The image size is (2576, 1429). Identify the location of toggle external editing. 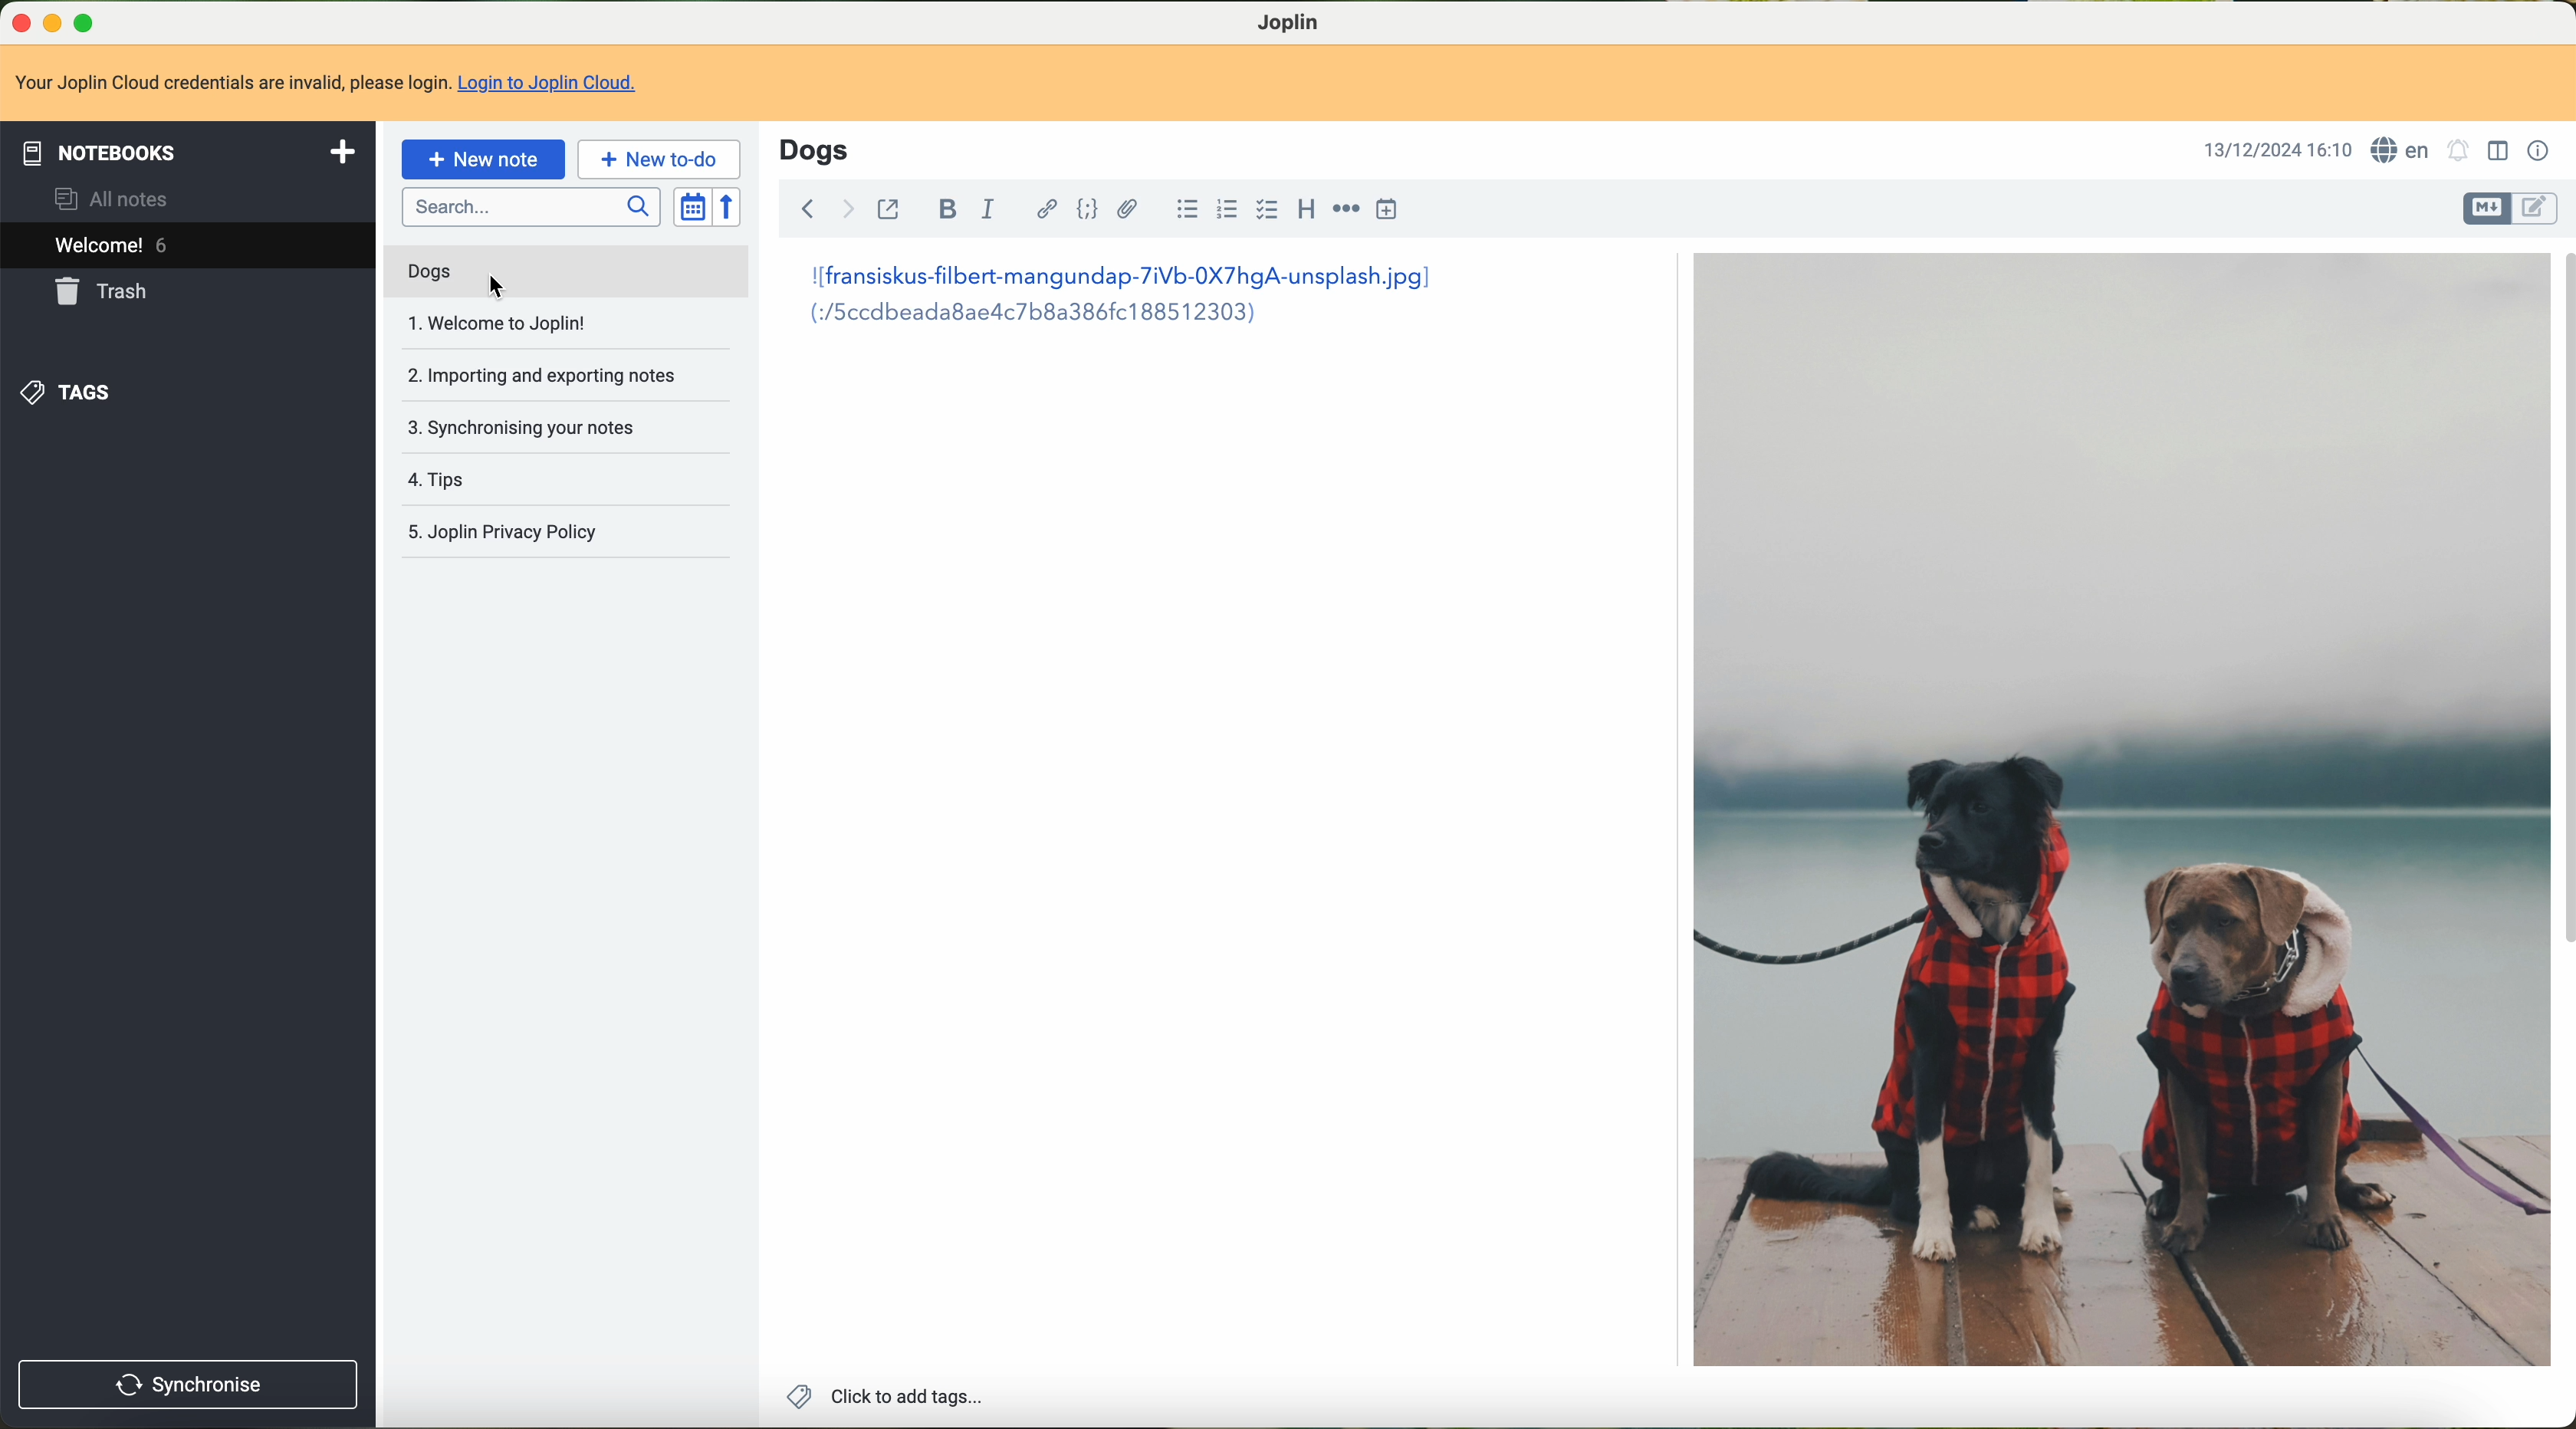
(891, 208).